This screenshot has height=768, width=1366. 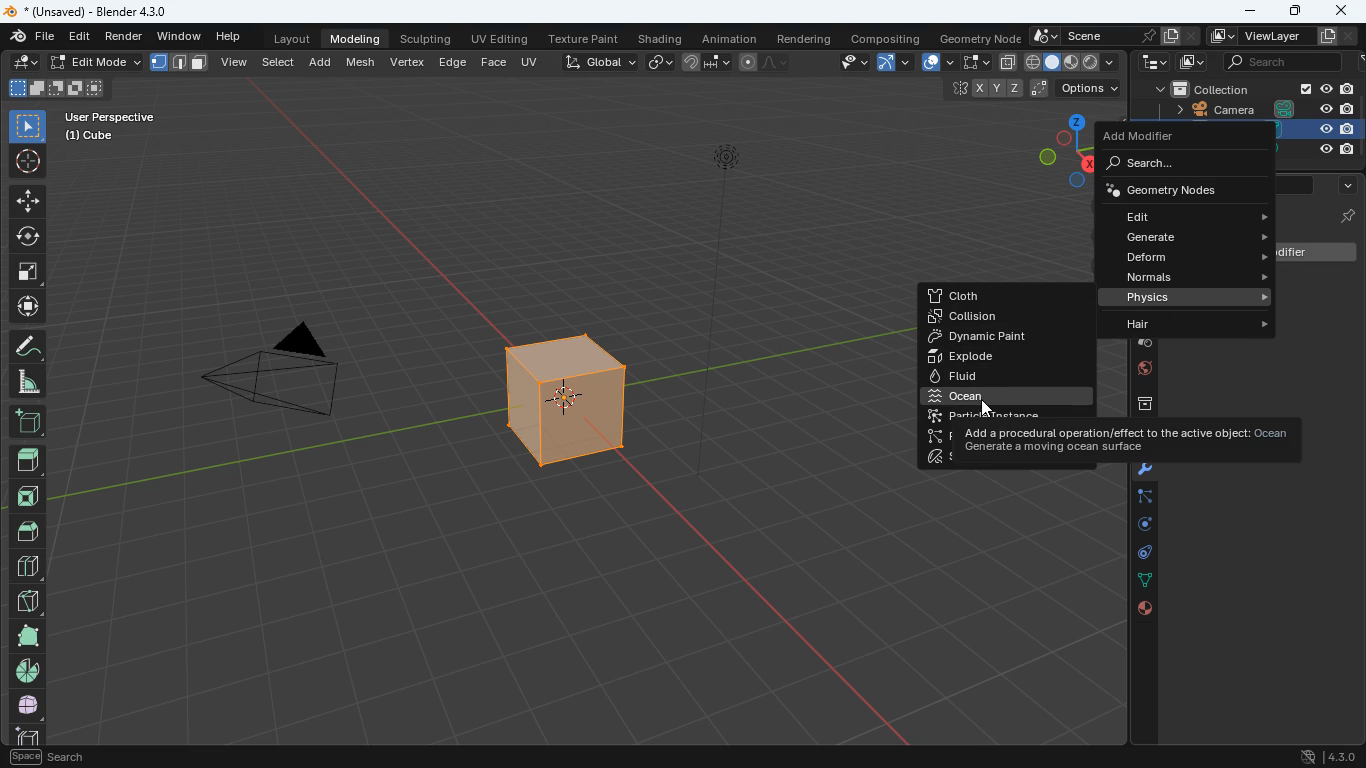 What do you see at coordinates (1182, 189) in the screenshot?
I see `geometry nodes` at bounding box center [1182, 189].